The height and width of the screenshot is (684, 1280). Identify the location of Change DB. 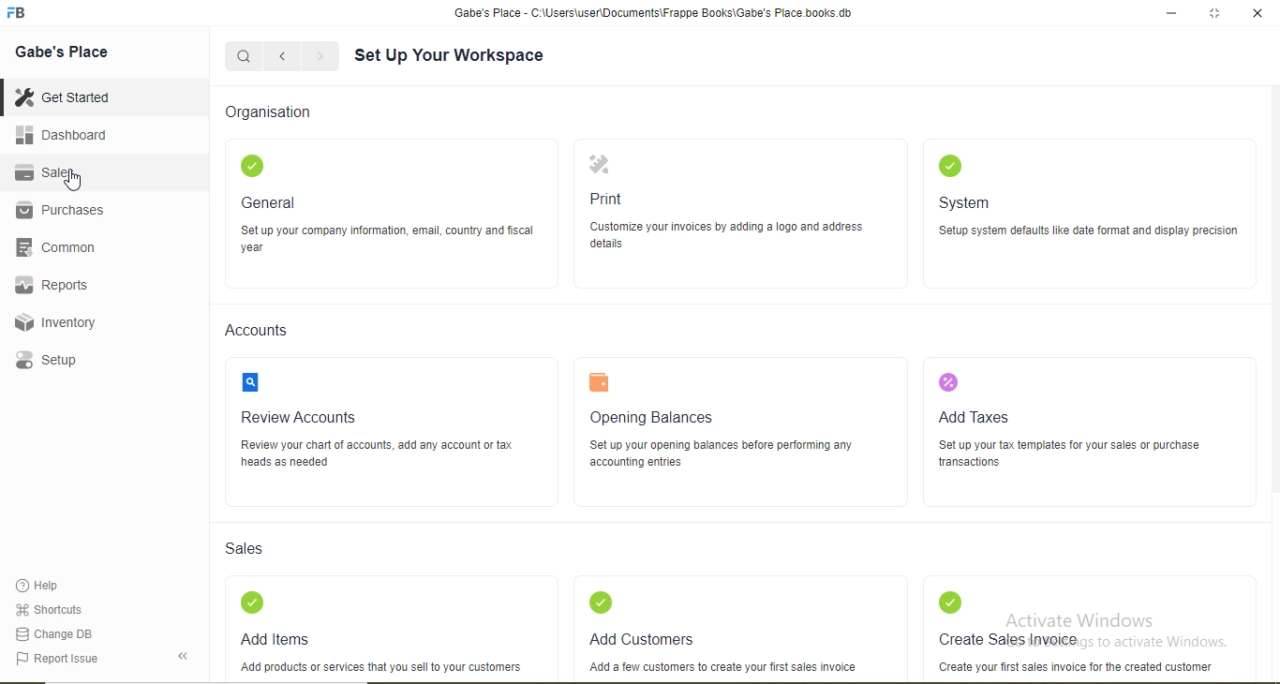
(58, 634).